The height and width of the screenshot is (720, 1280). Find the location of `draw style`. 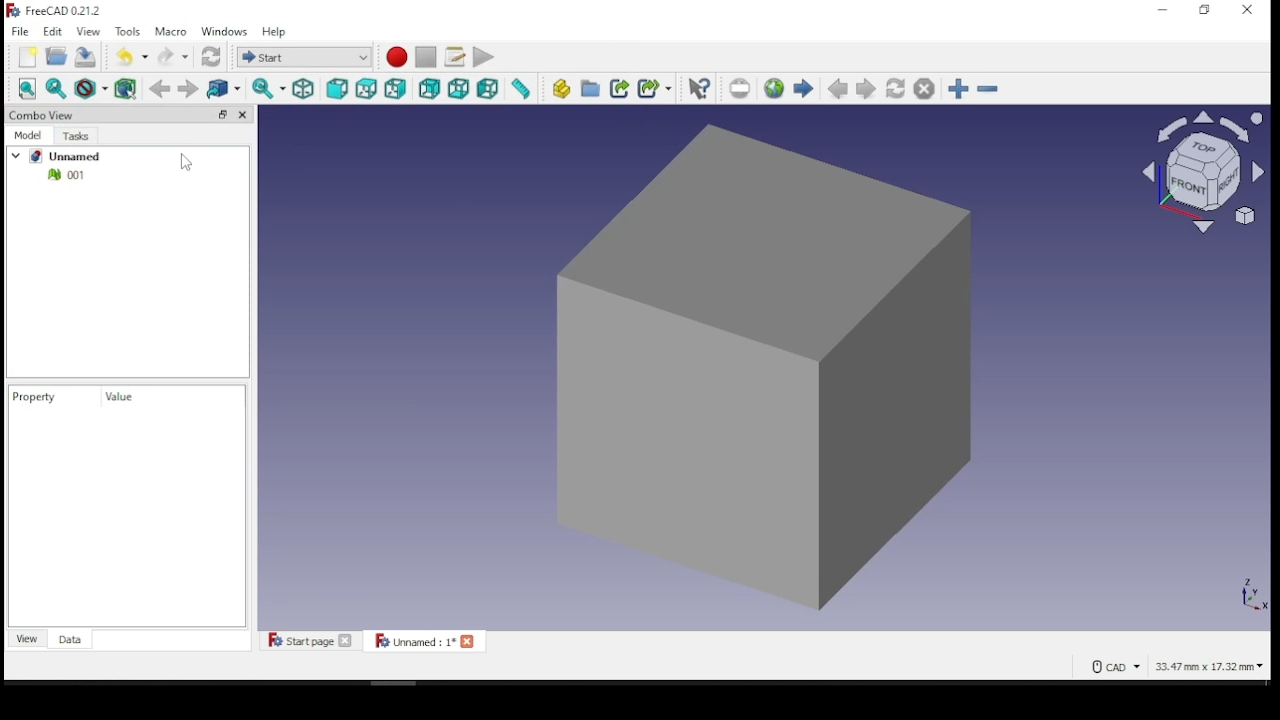

draw style is located at coordinates (85, 88).